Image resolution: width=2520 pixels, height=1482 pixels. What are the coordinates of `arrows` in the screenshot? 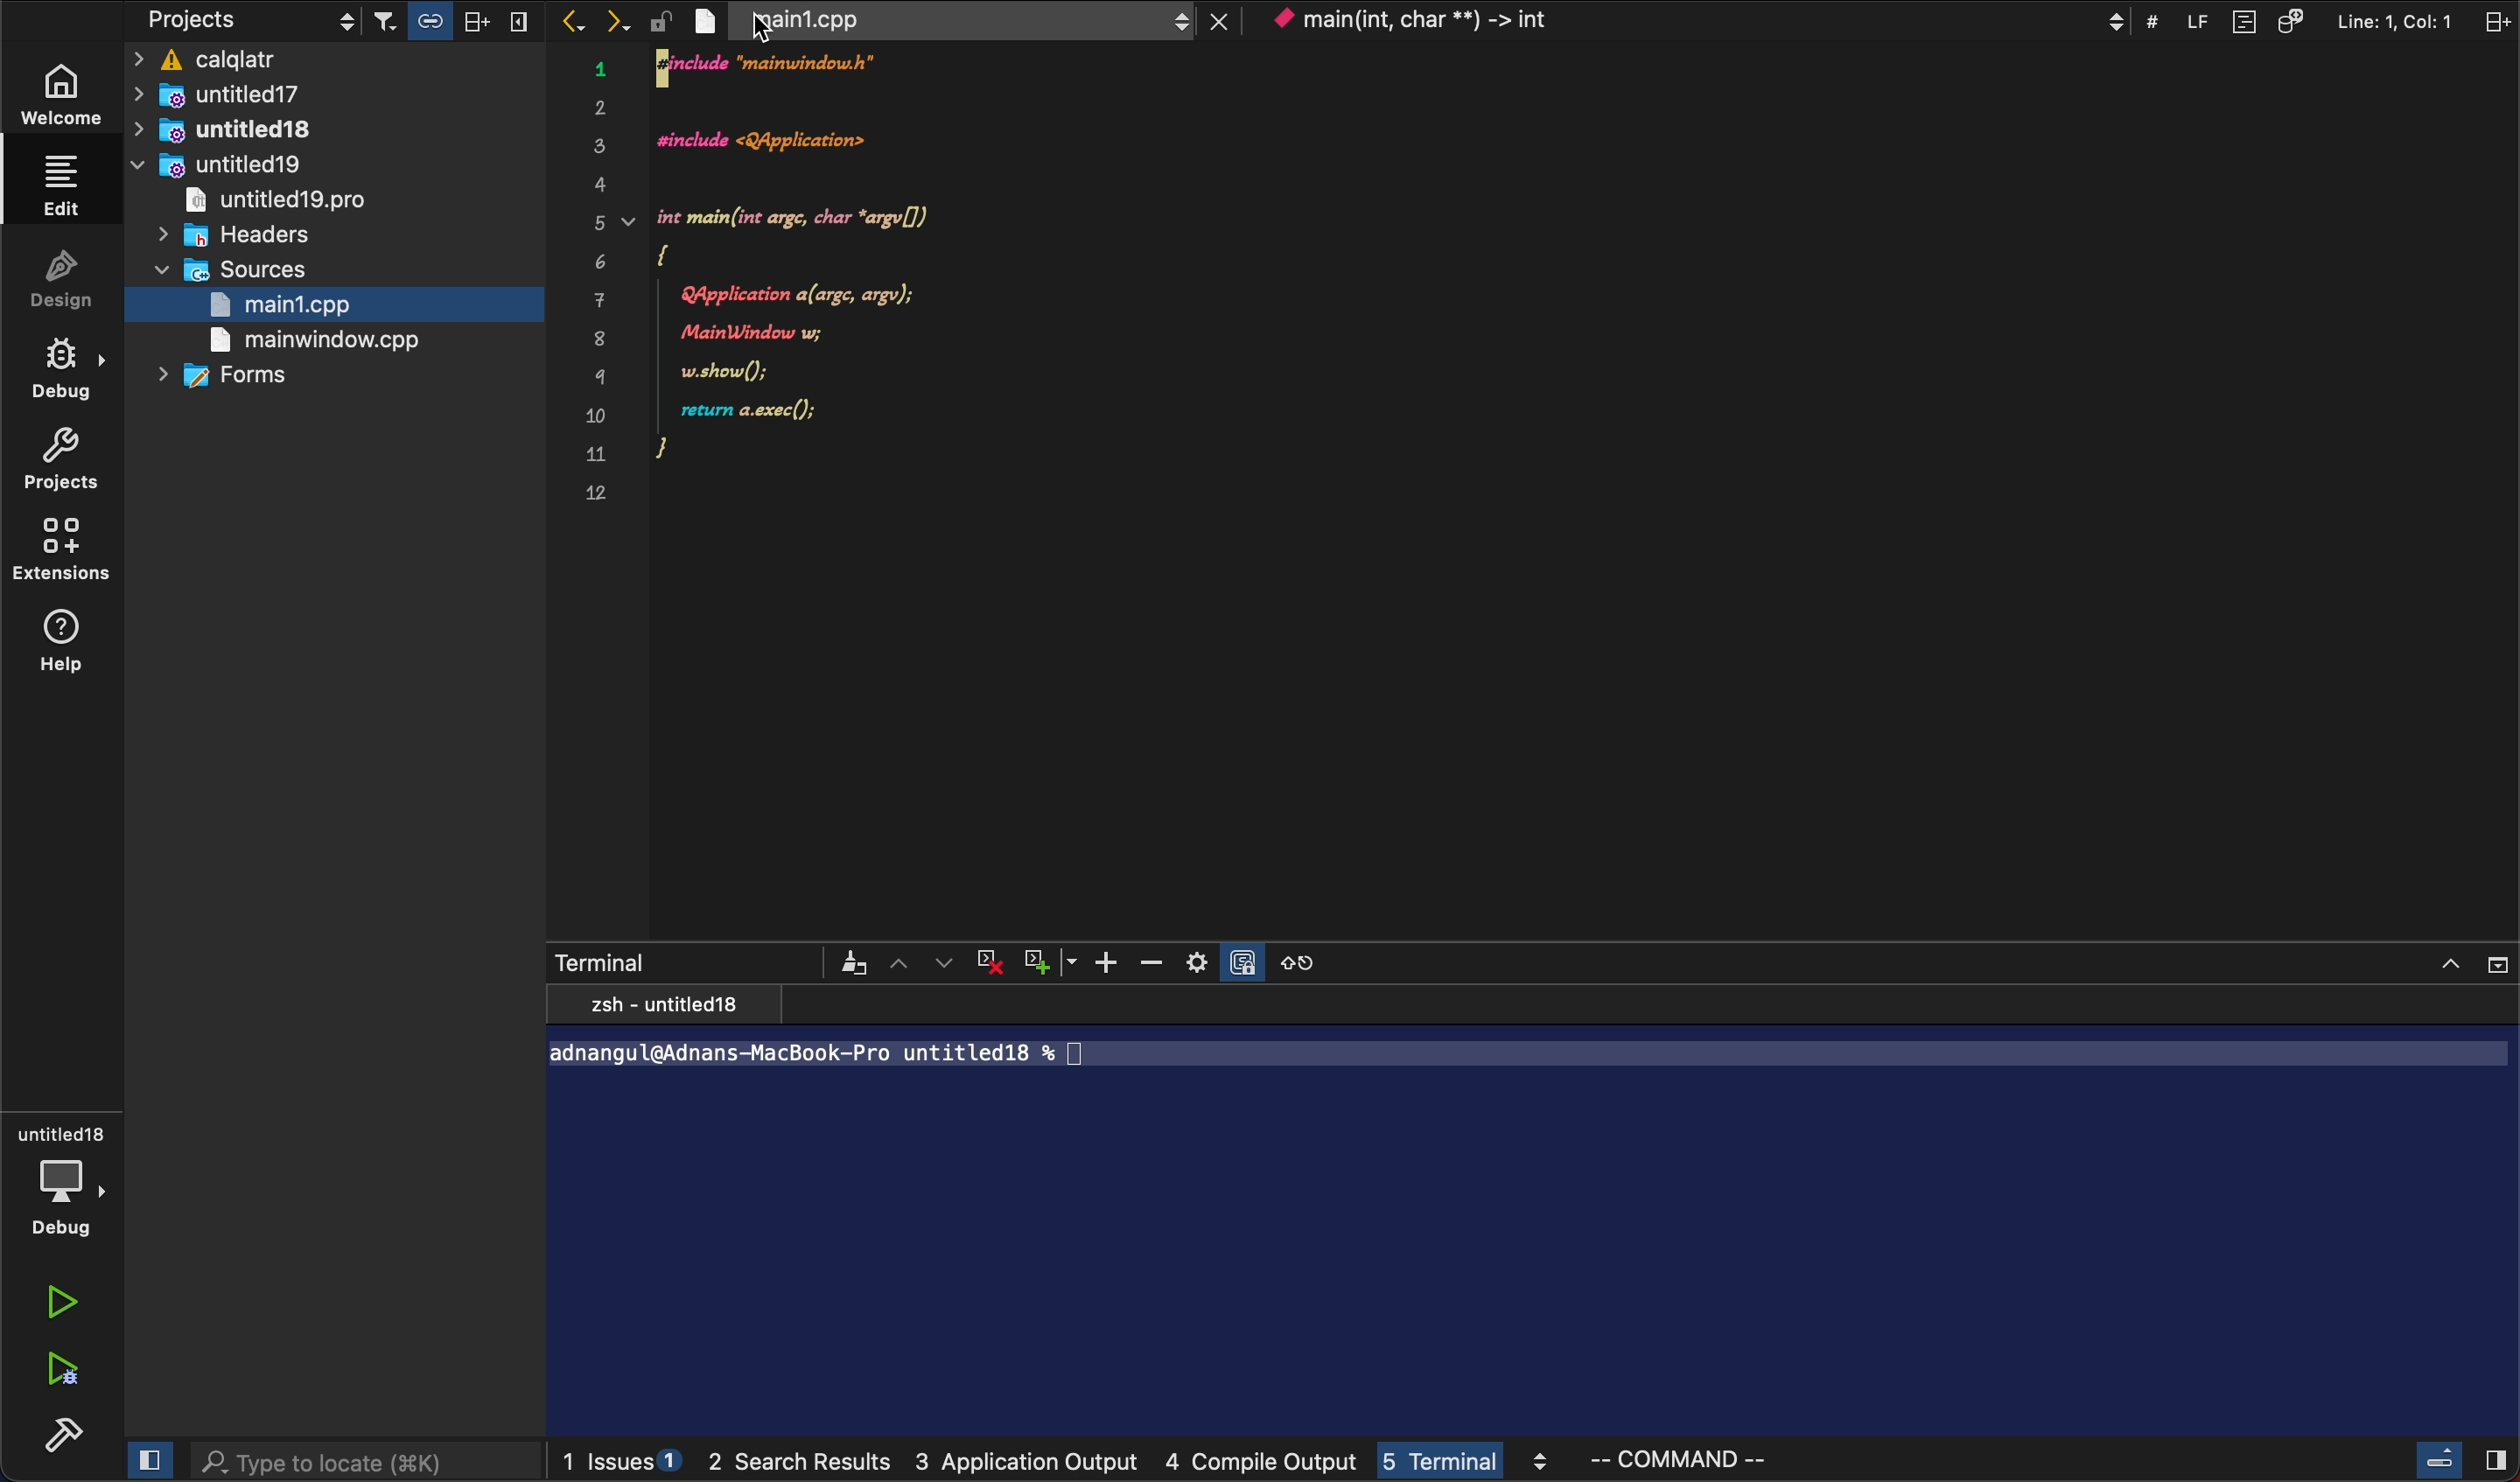 It's located at (596, 19).